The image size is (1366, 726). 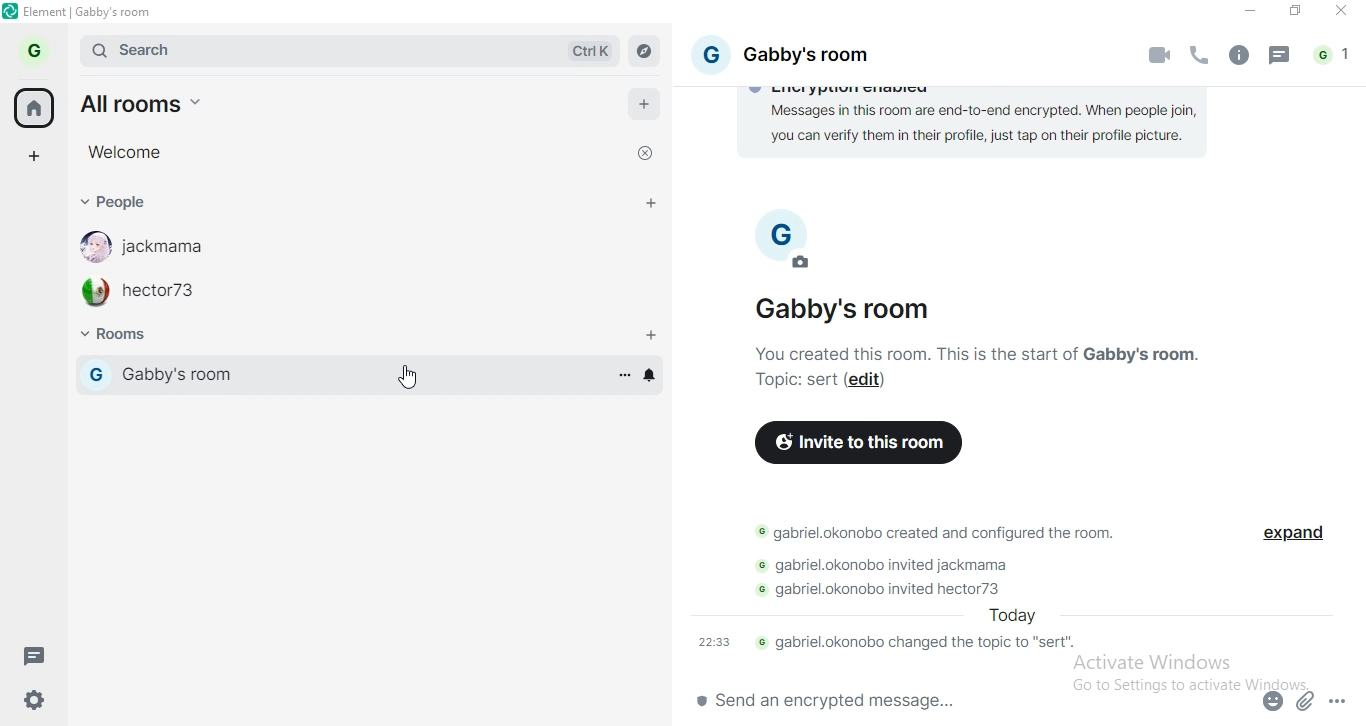 What do you see at coordinates (1247, 13) in the screenshot?
I see `minimise` at bounding box center [1247, 13].